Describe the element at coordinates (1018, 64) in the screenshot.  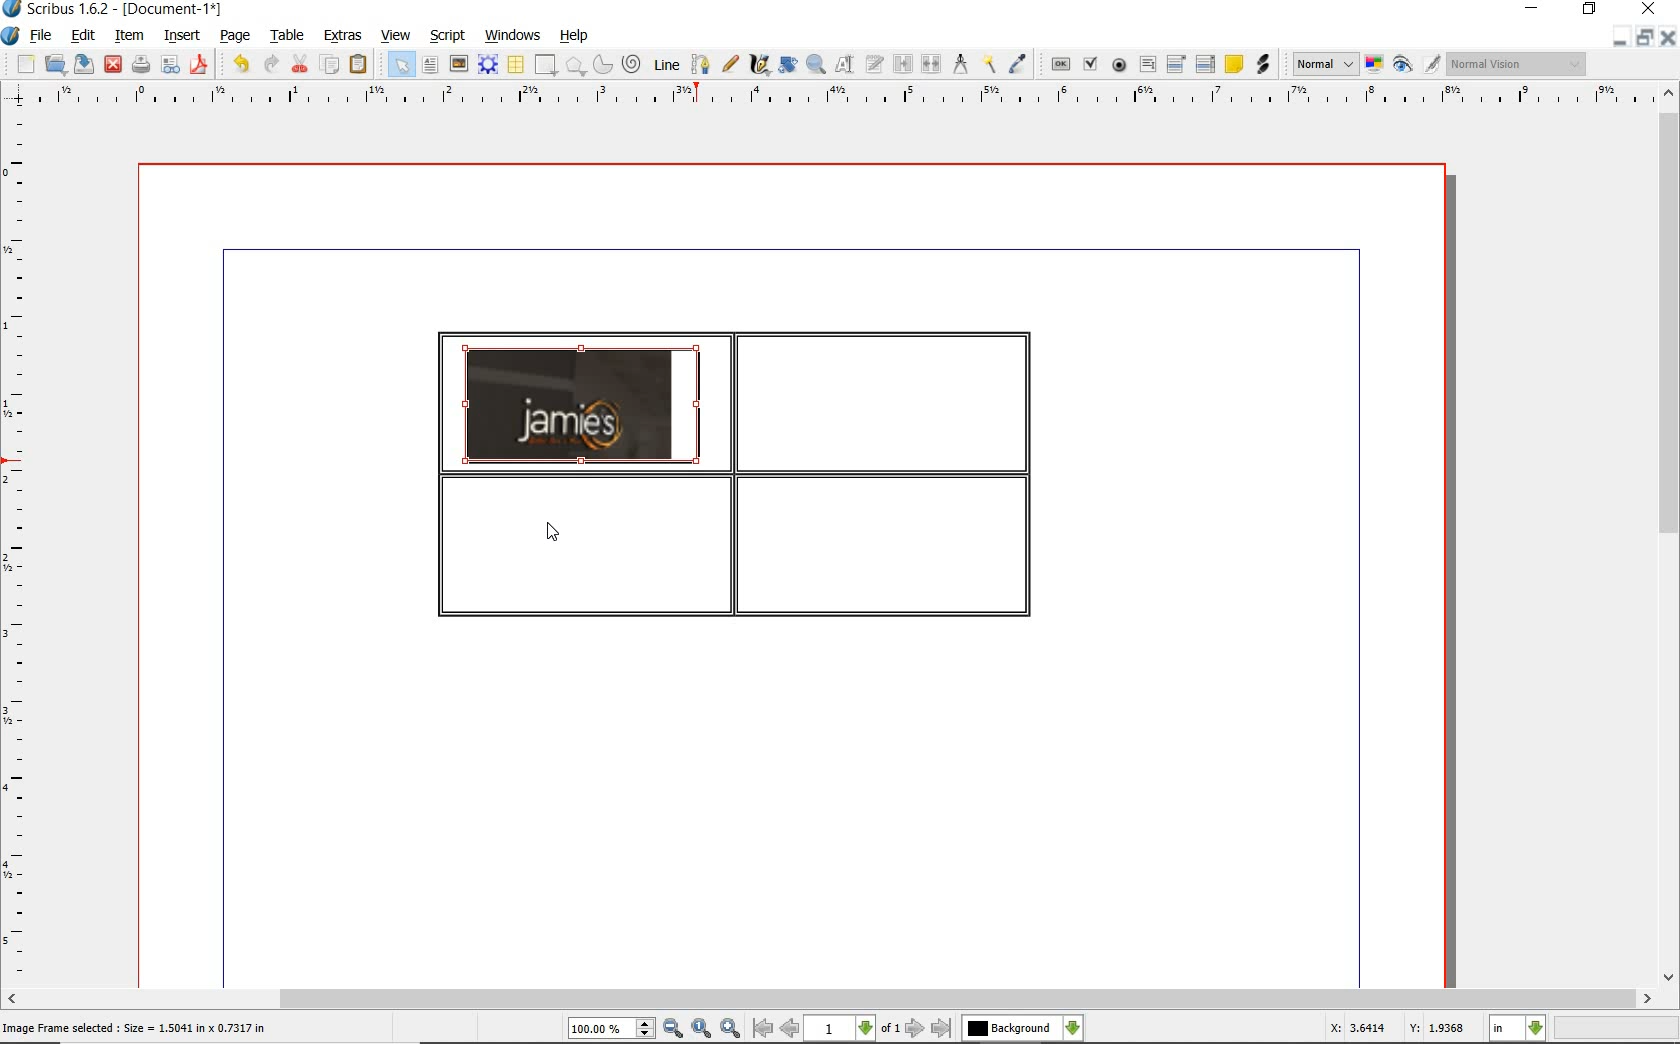
I see `eye dropper` at that location.